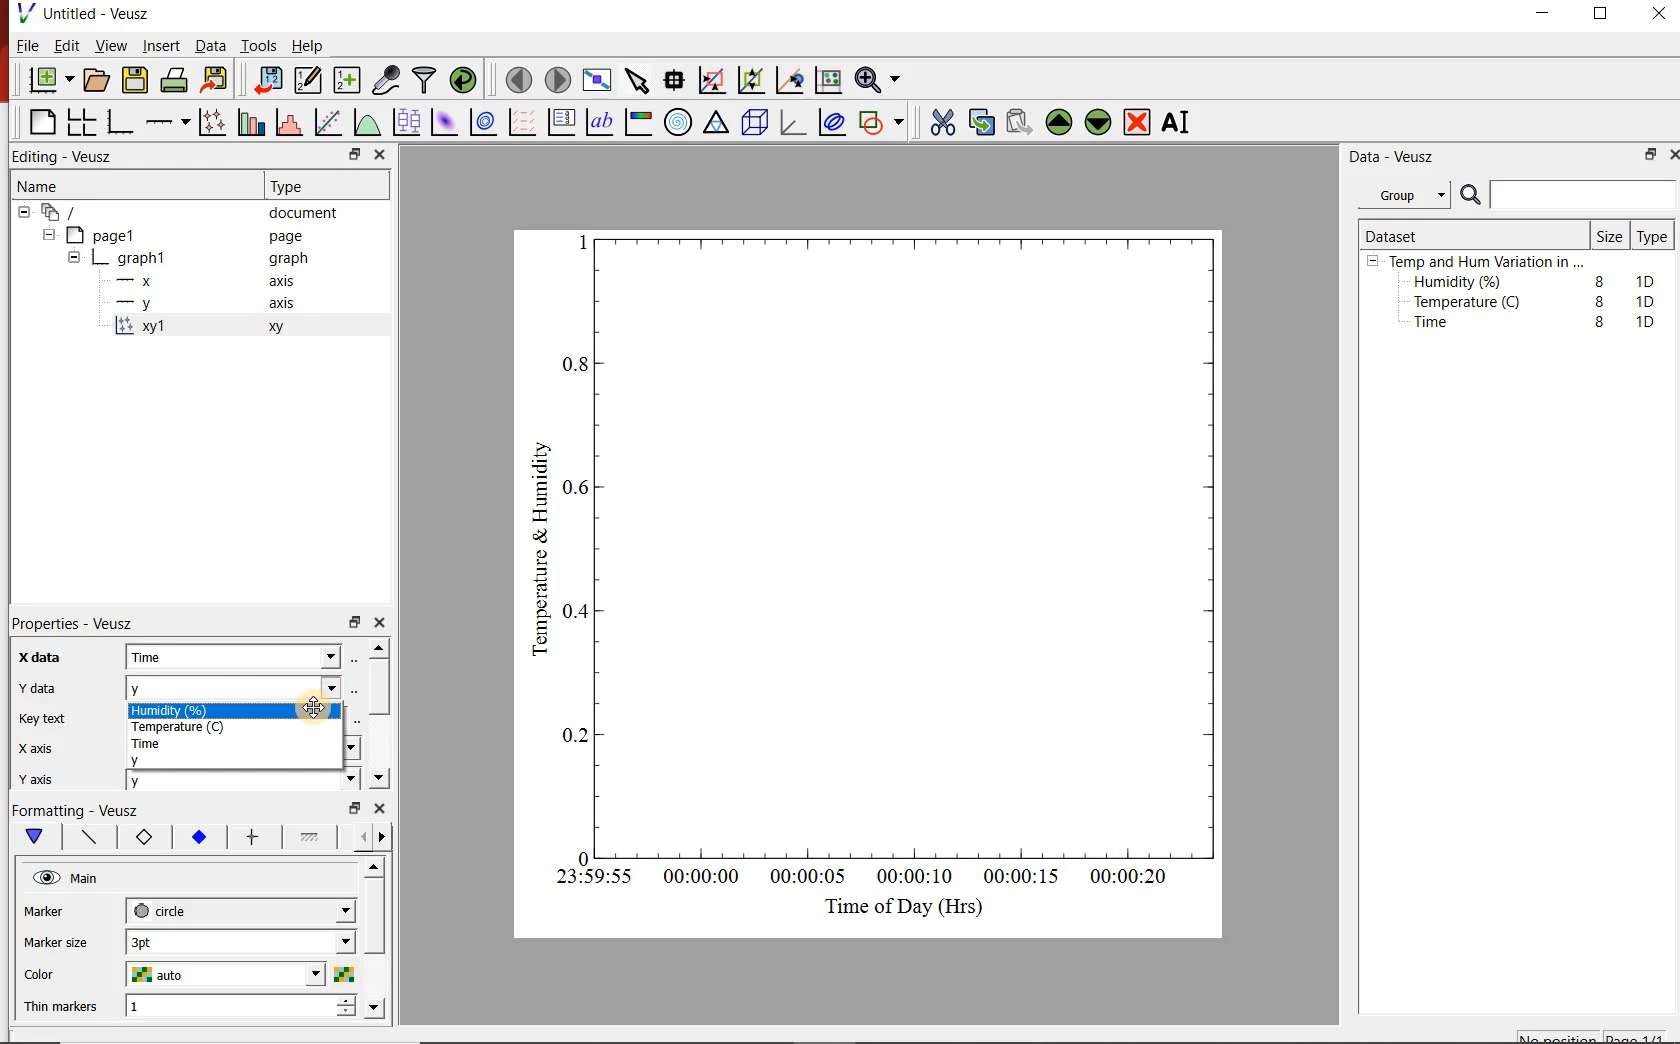 The height and width of the screenshot is (1044, 1680). I want to click on 00:00:15, so click(1022, 874).